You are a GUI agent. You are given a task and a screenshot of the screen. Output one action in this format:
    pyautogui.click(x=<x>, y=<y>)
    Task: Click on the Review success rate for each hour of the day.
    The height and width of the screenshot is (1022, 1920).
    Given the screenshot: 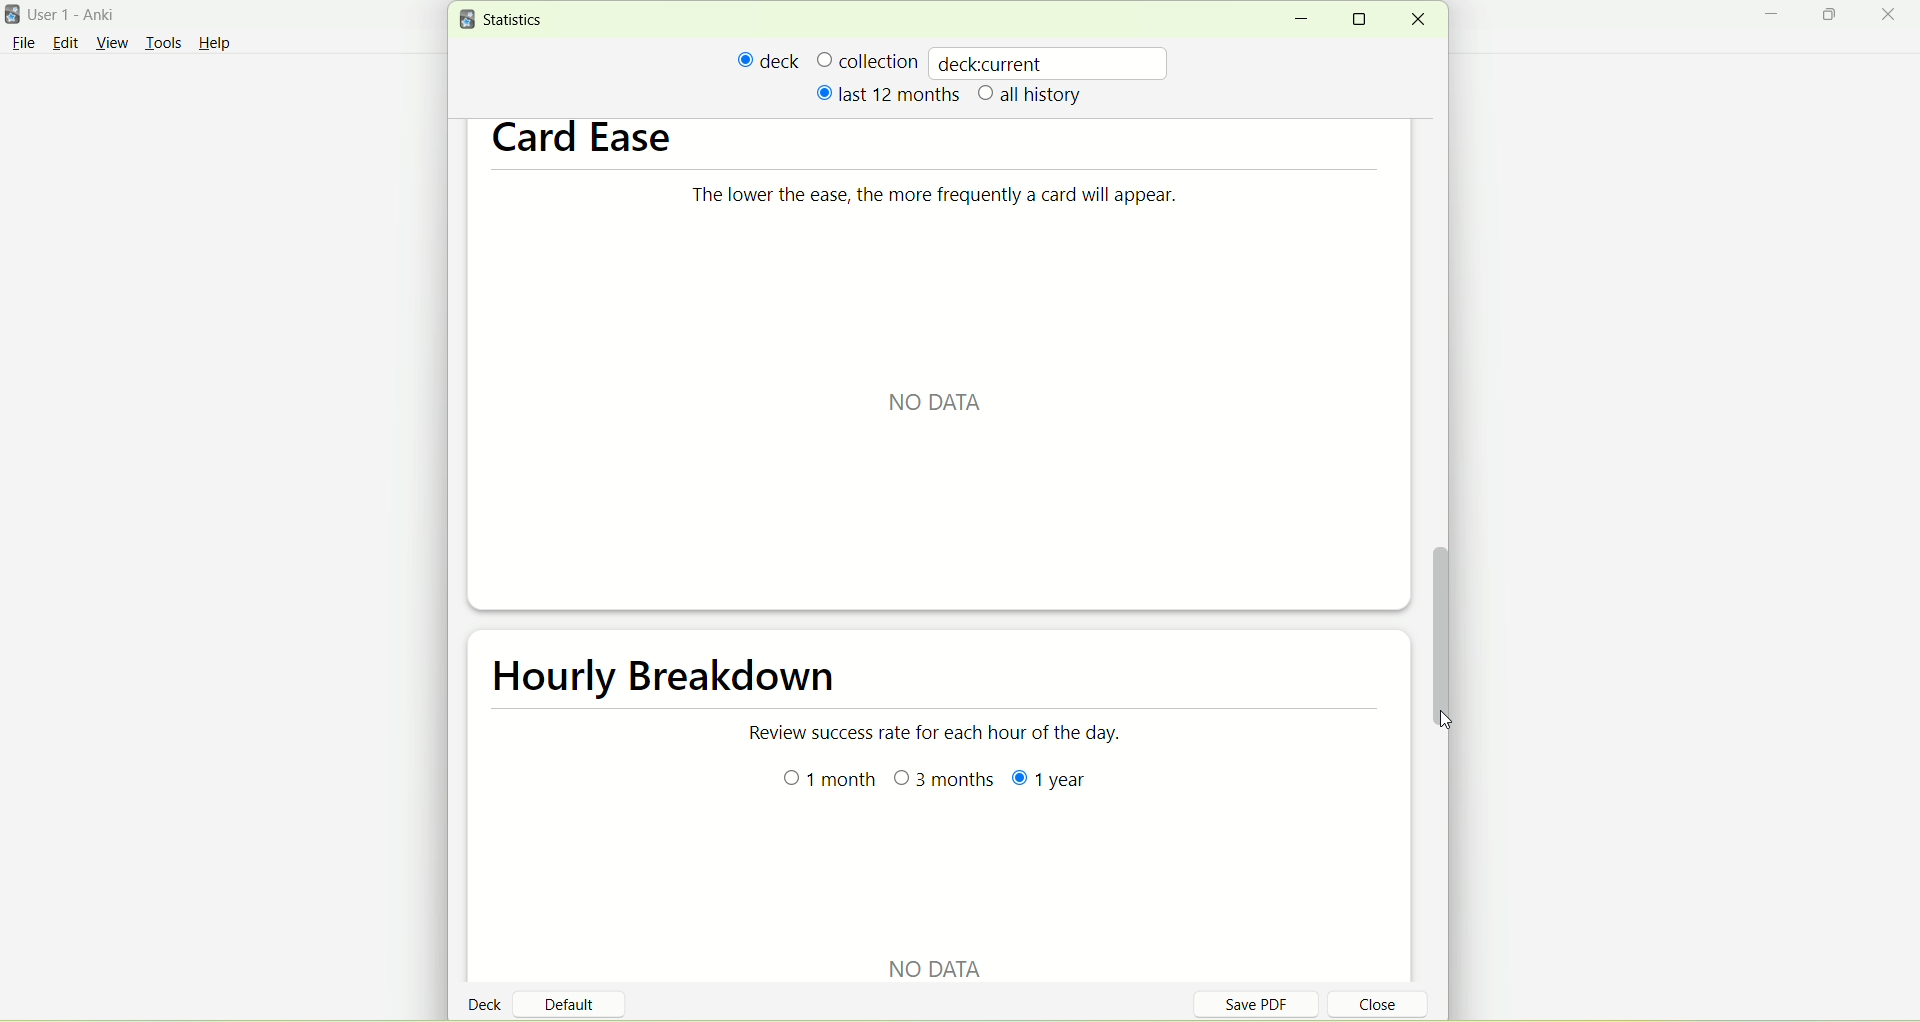 What is the action you would take?
    pyautogui.click(x=941, y=736)
    